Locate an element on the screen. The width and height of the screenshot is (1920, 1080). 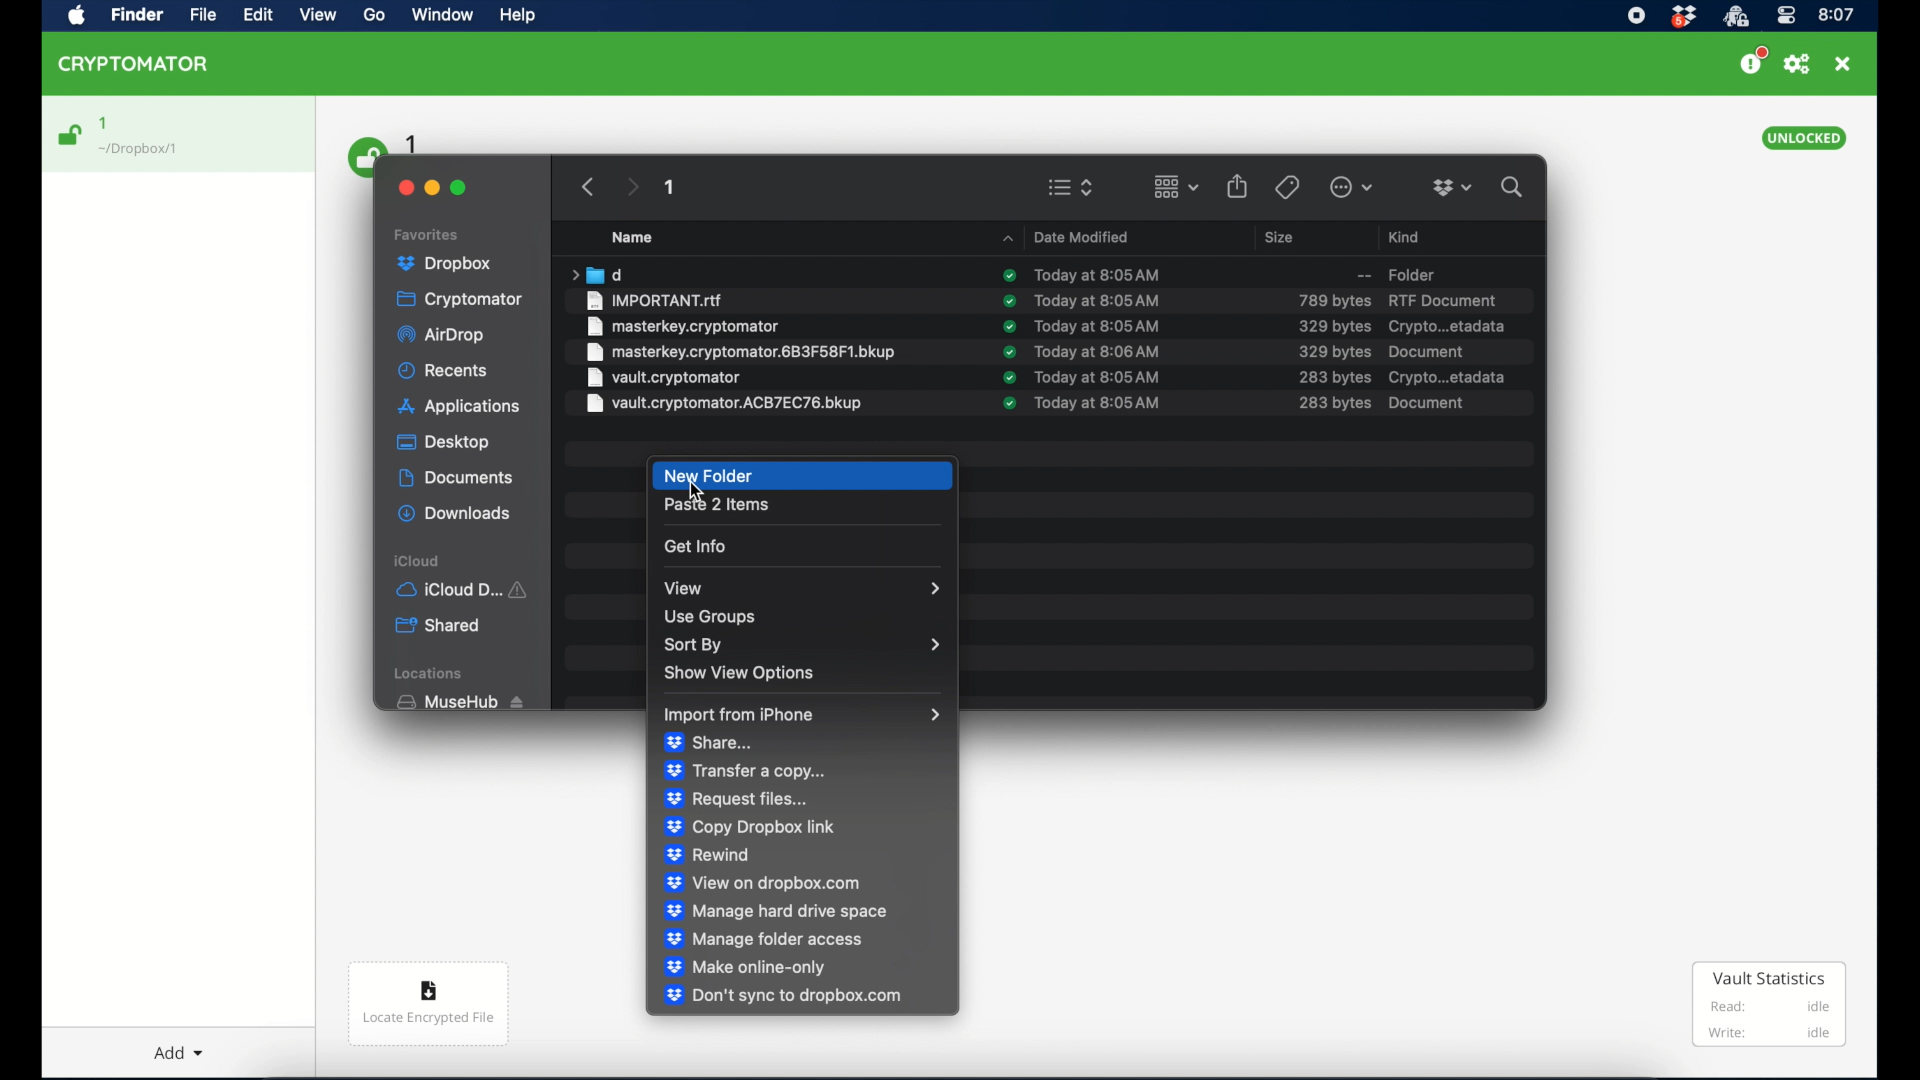
Help is located at coordinates (520, 19).